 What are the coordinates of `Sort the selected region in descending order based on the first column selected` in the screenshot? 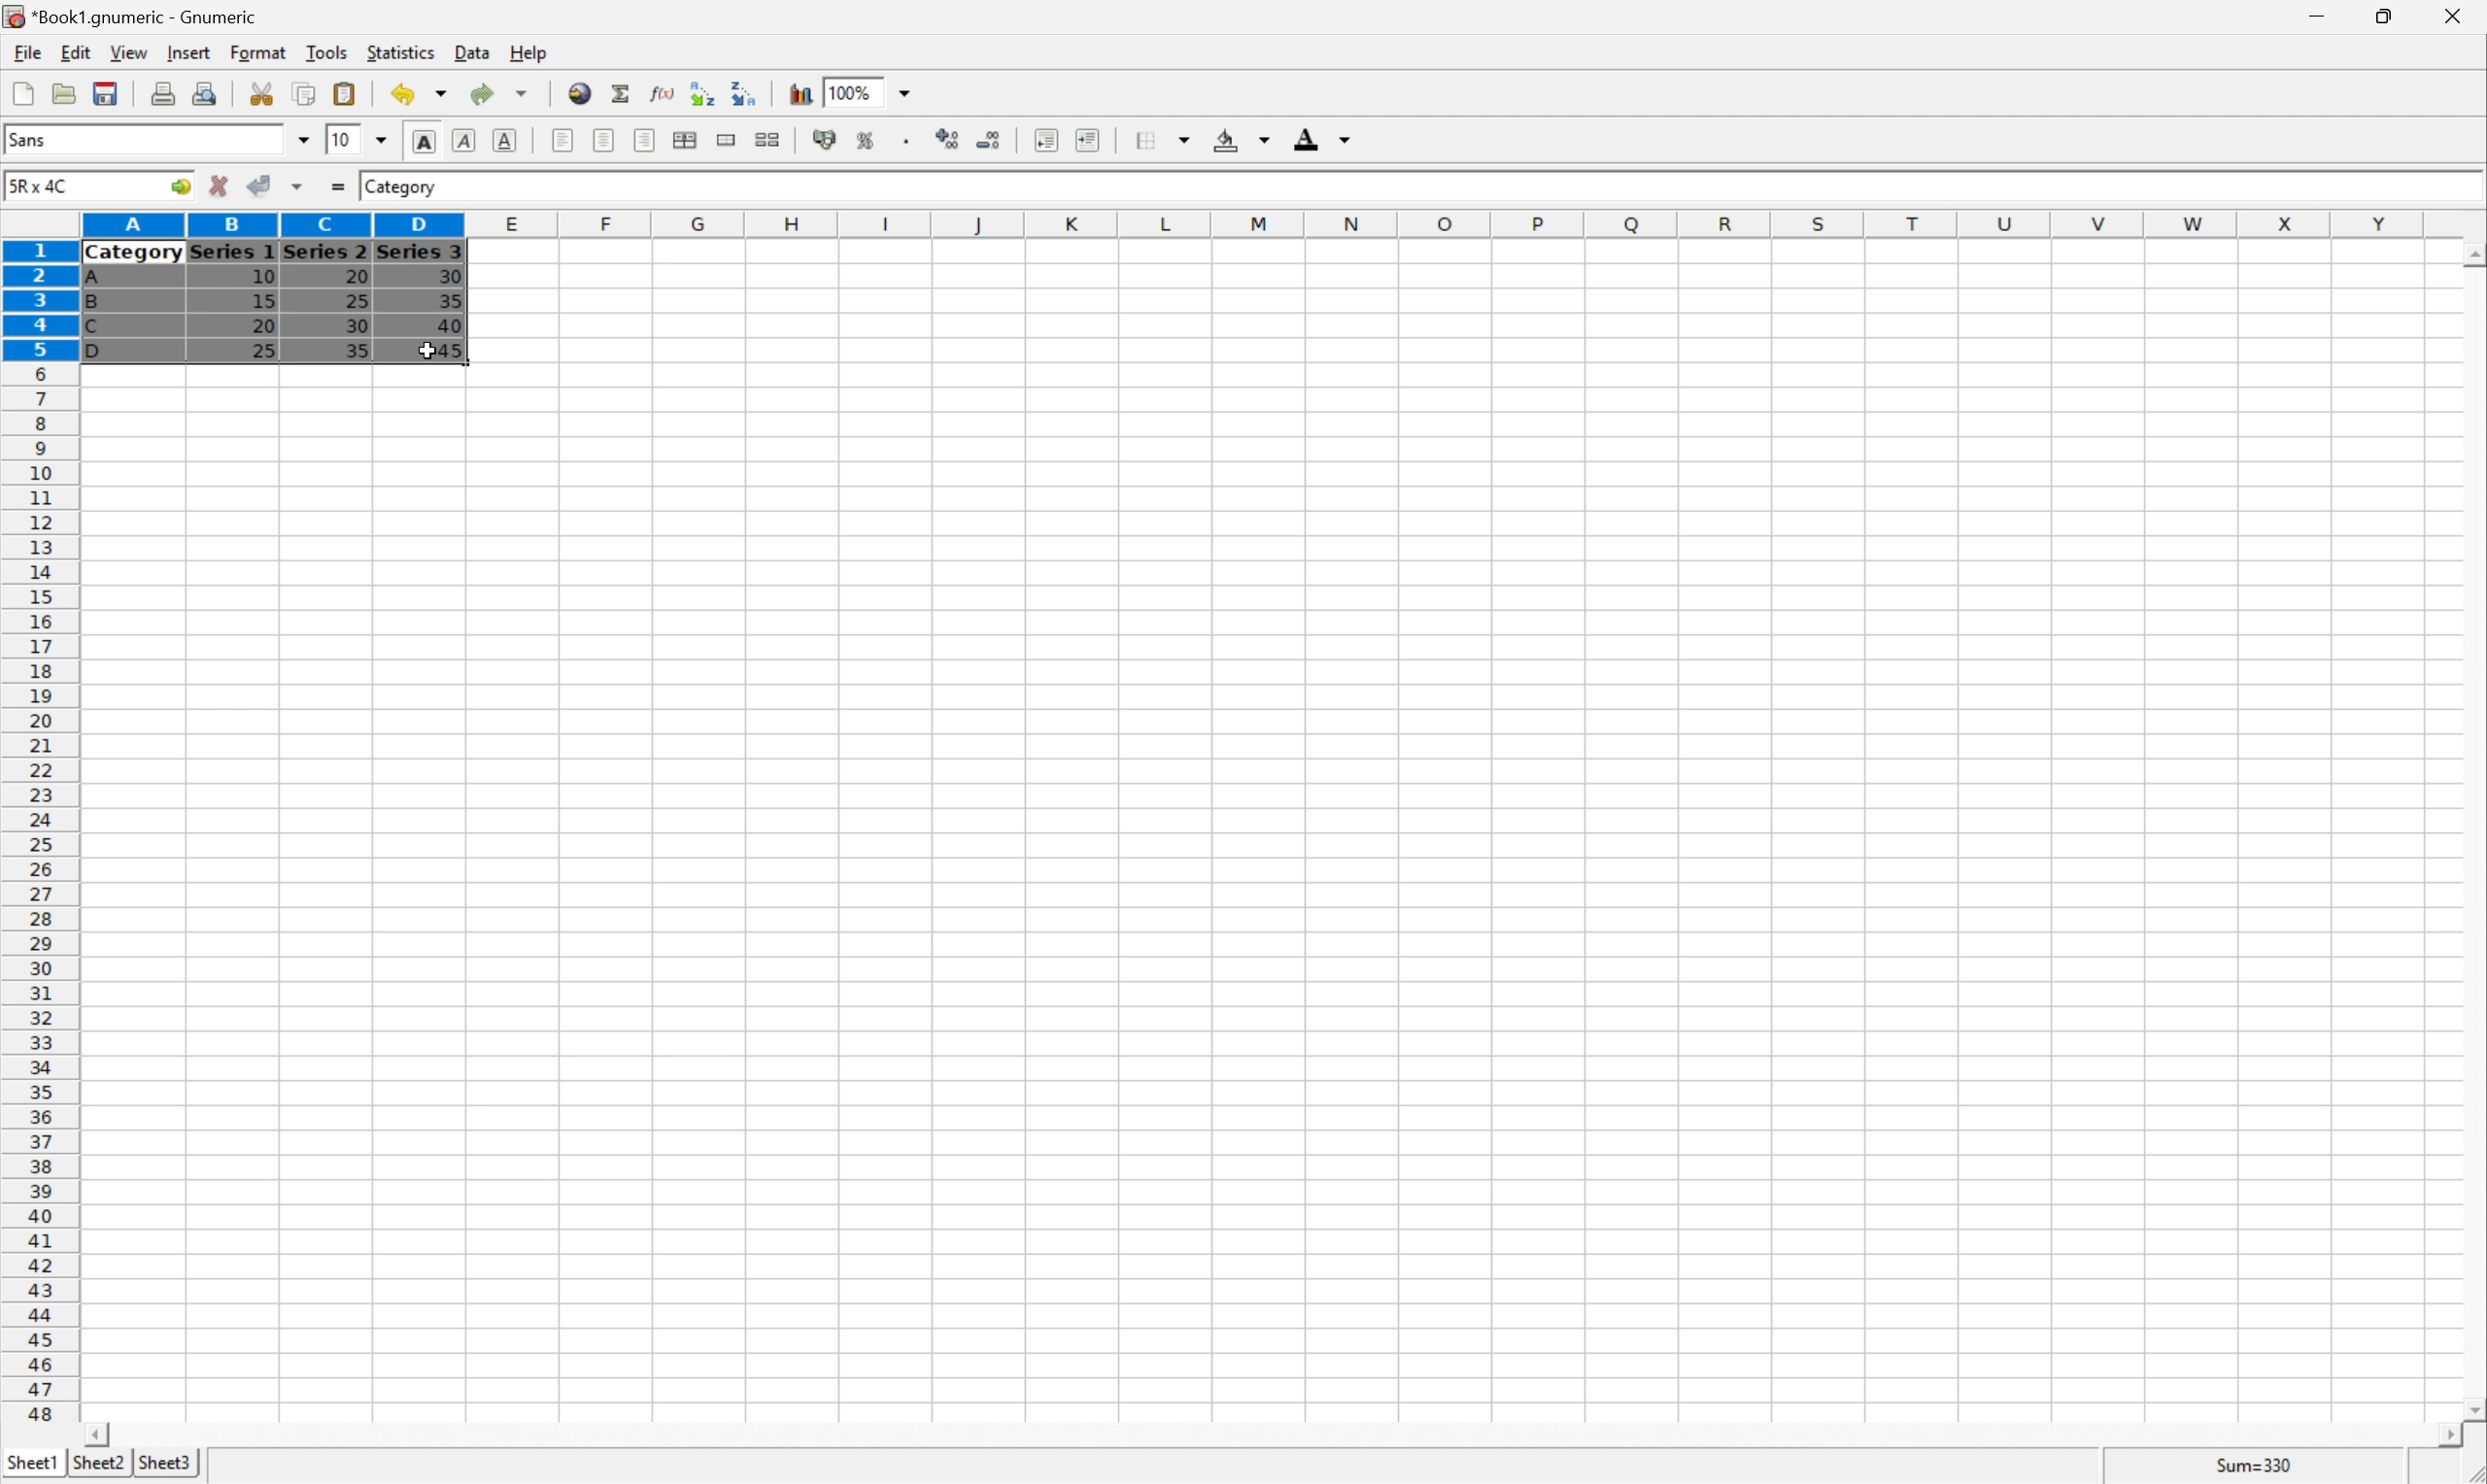 It's located at (742, 92).